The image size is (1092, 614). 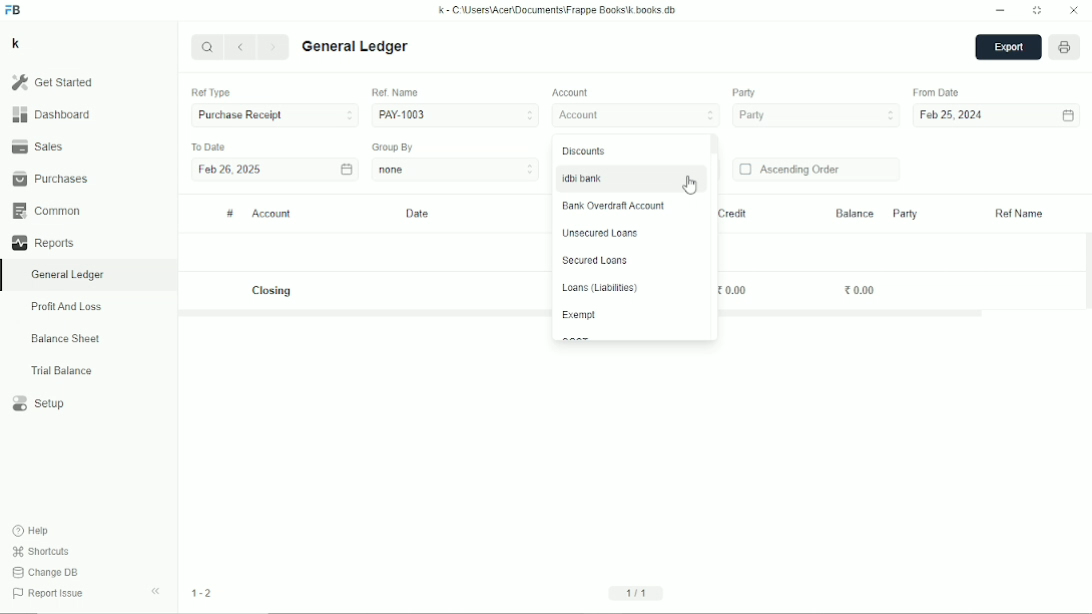 What do you see at coordinates (1020, 214) in the screenshot?
I see `Ref name` at bounding box center [1020, 214].